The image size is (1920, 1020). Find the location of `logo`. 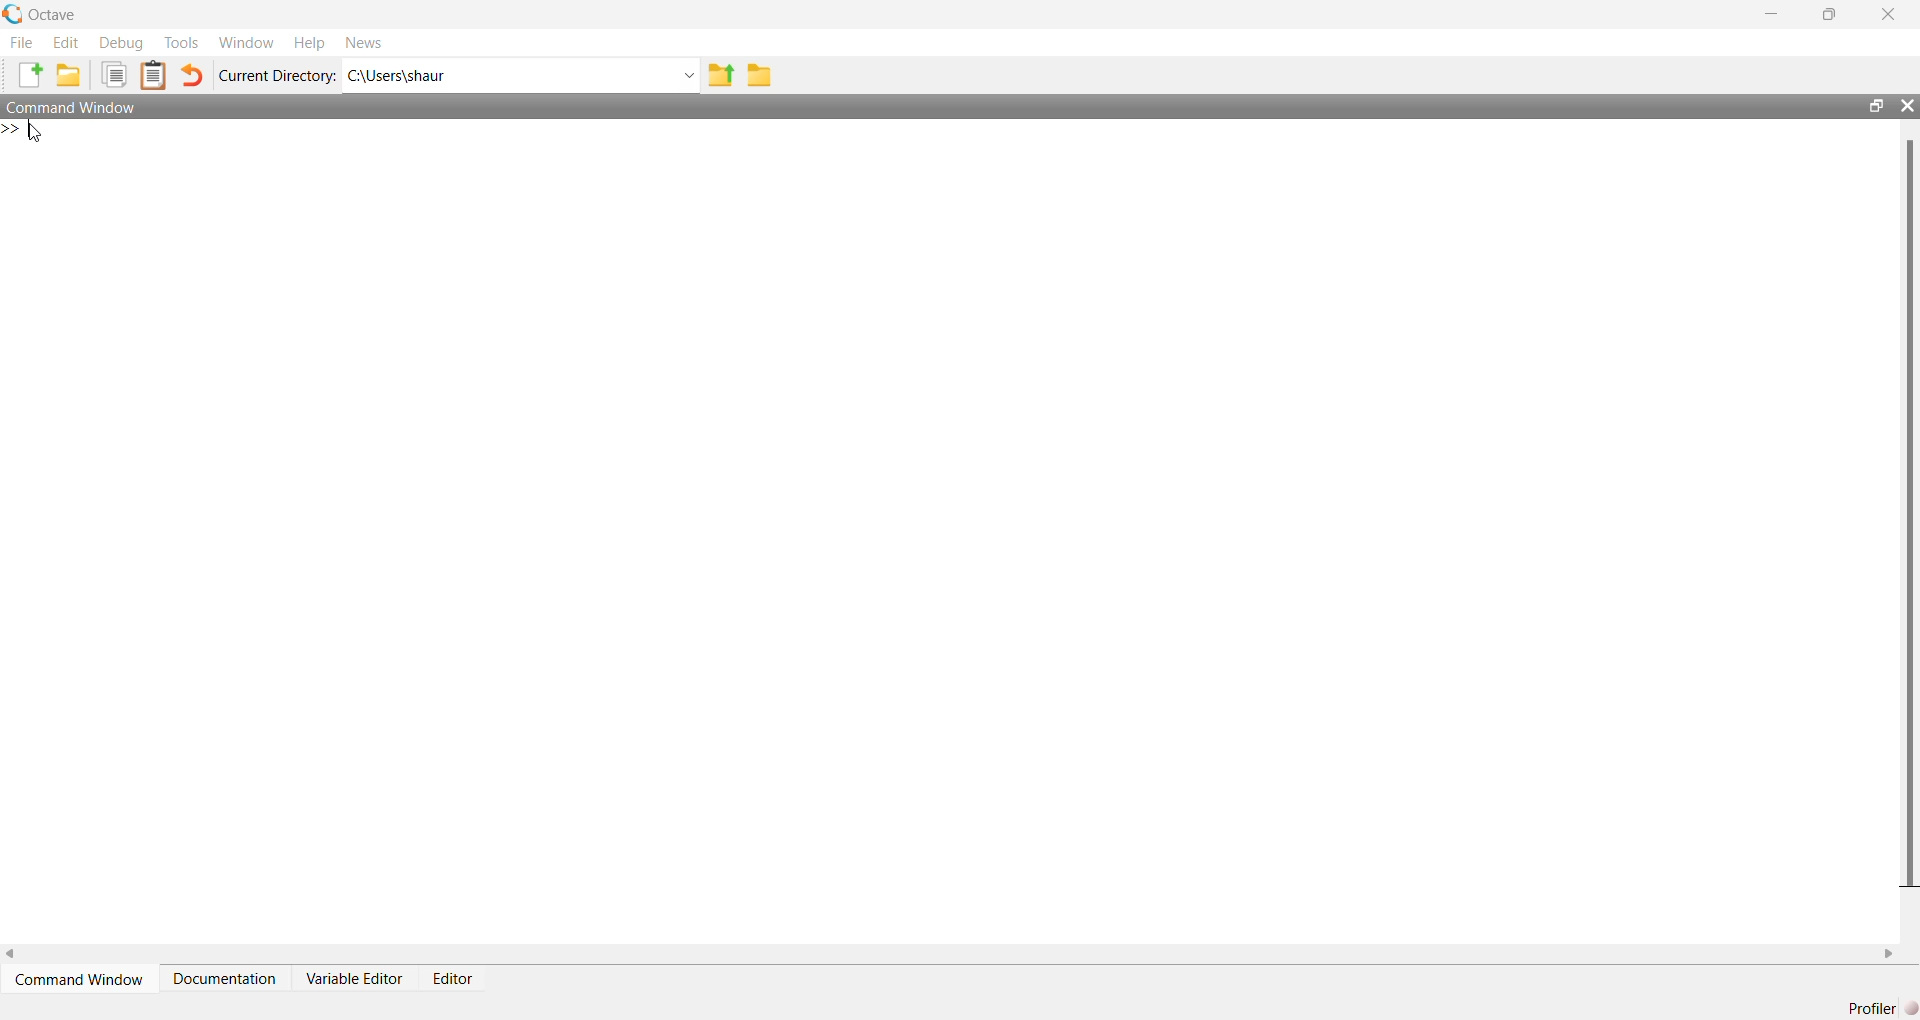

logo is located at coordinates (14, 14).